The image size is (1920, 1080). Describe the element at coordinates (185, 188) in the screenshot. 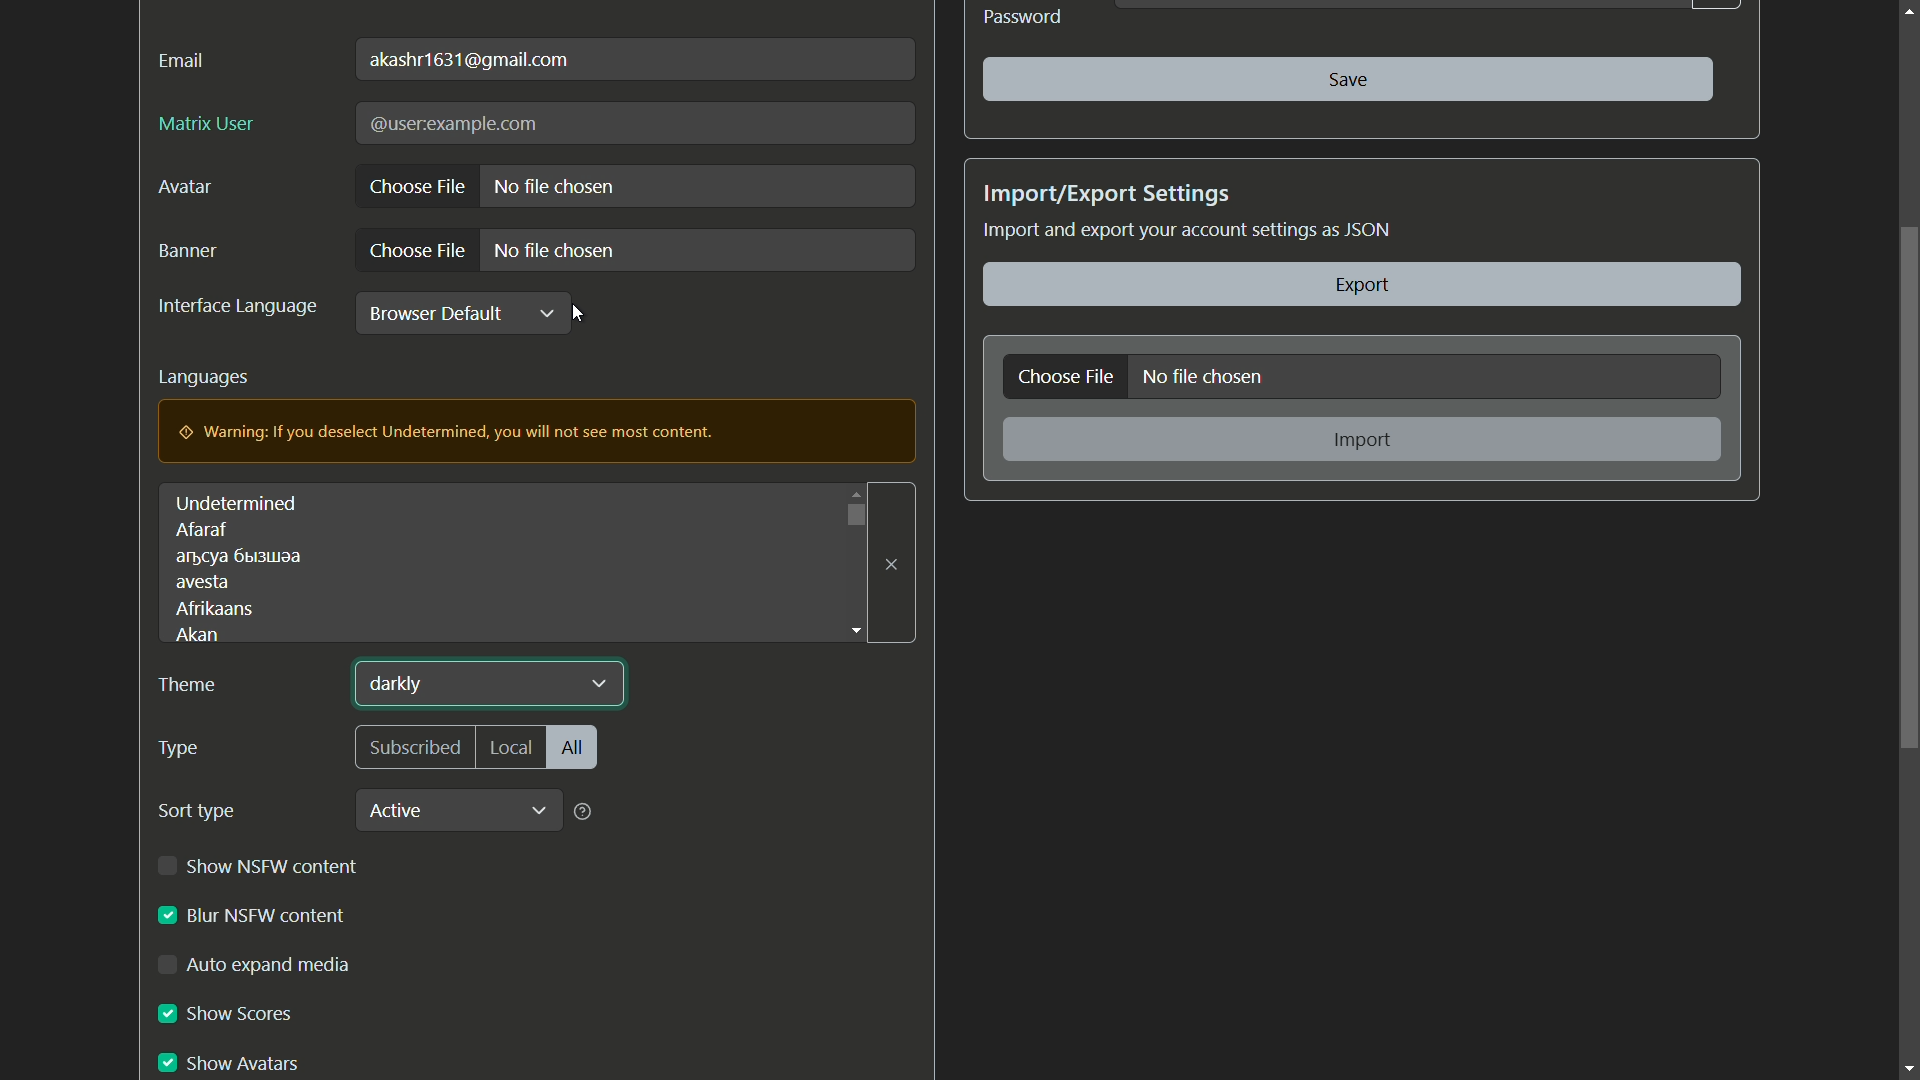

I see `avatar` at that location.